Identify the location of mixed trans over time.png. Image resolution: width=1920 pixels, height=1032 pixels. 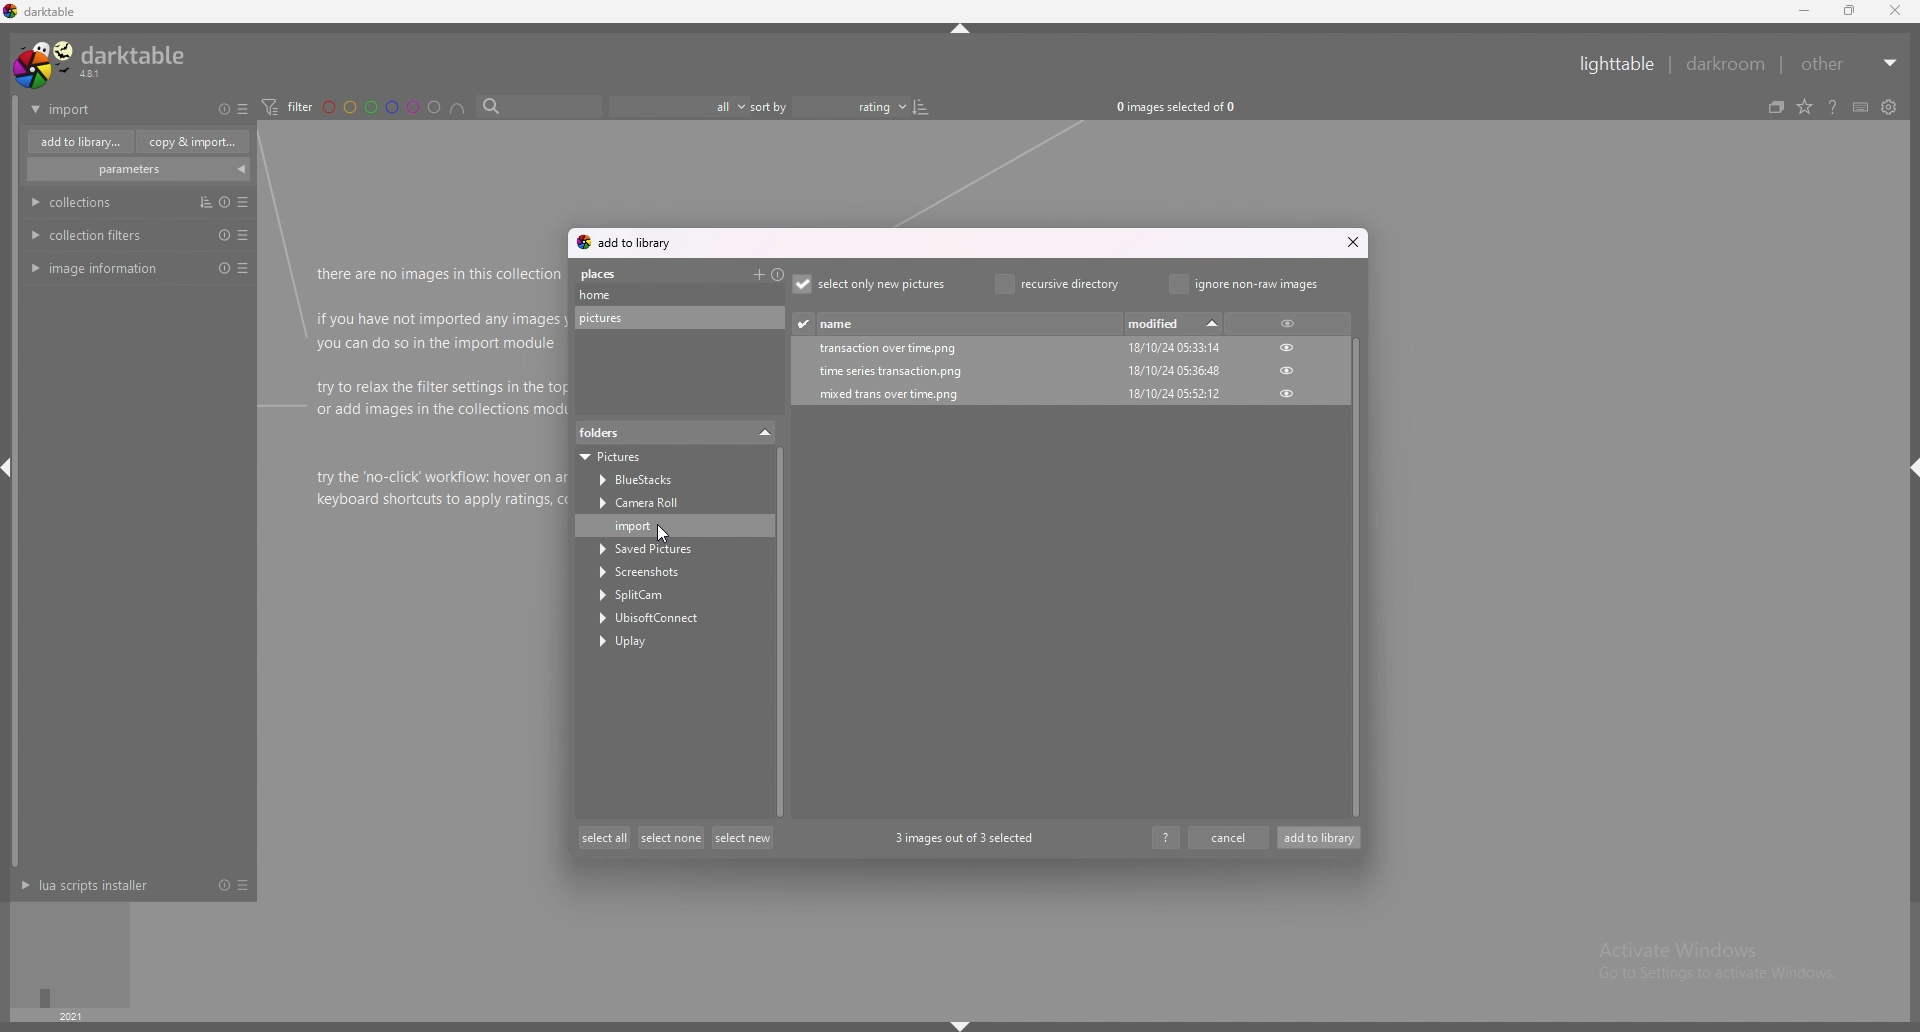
(952, 394).